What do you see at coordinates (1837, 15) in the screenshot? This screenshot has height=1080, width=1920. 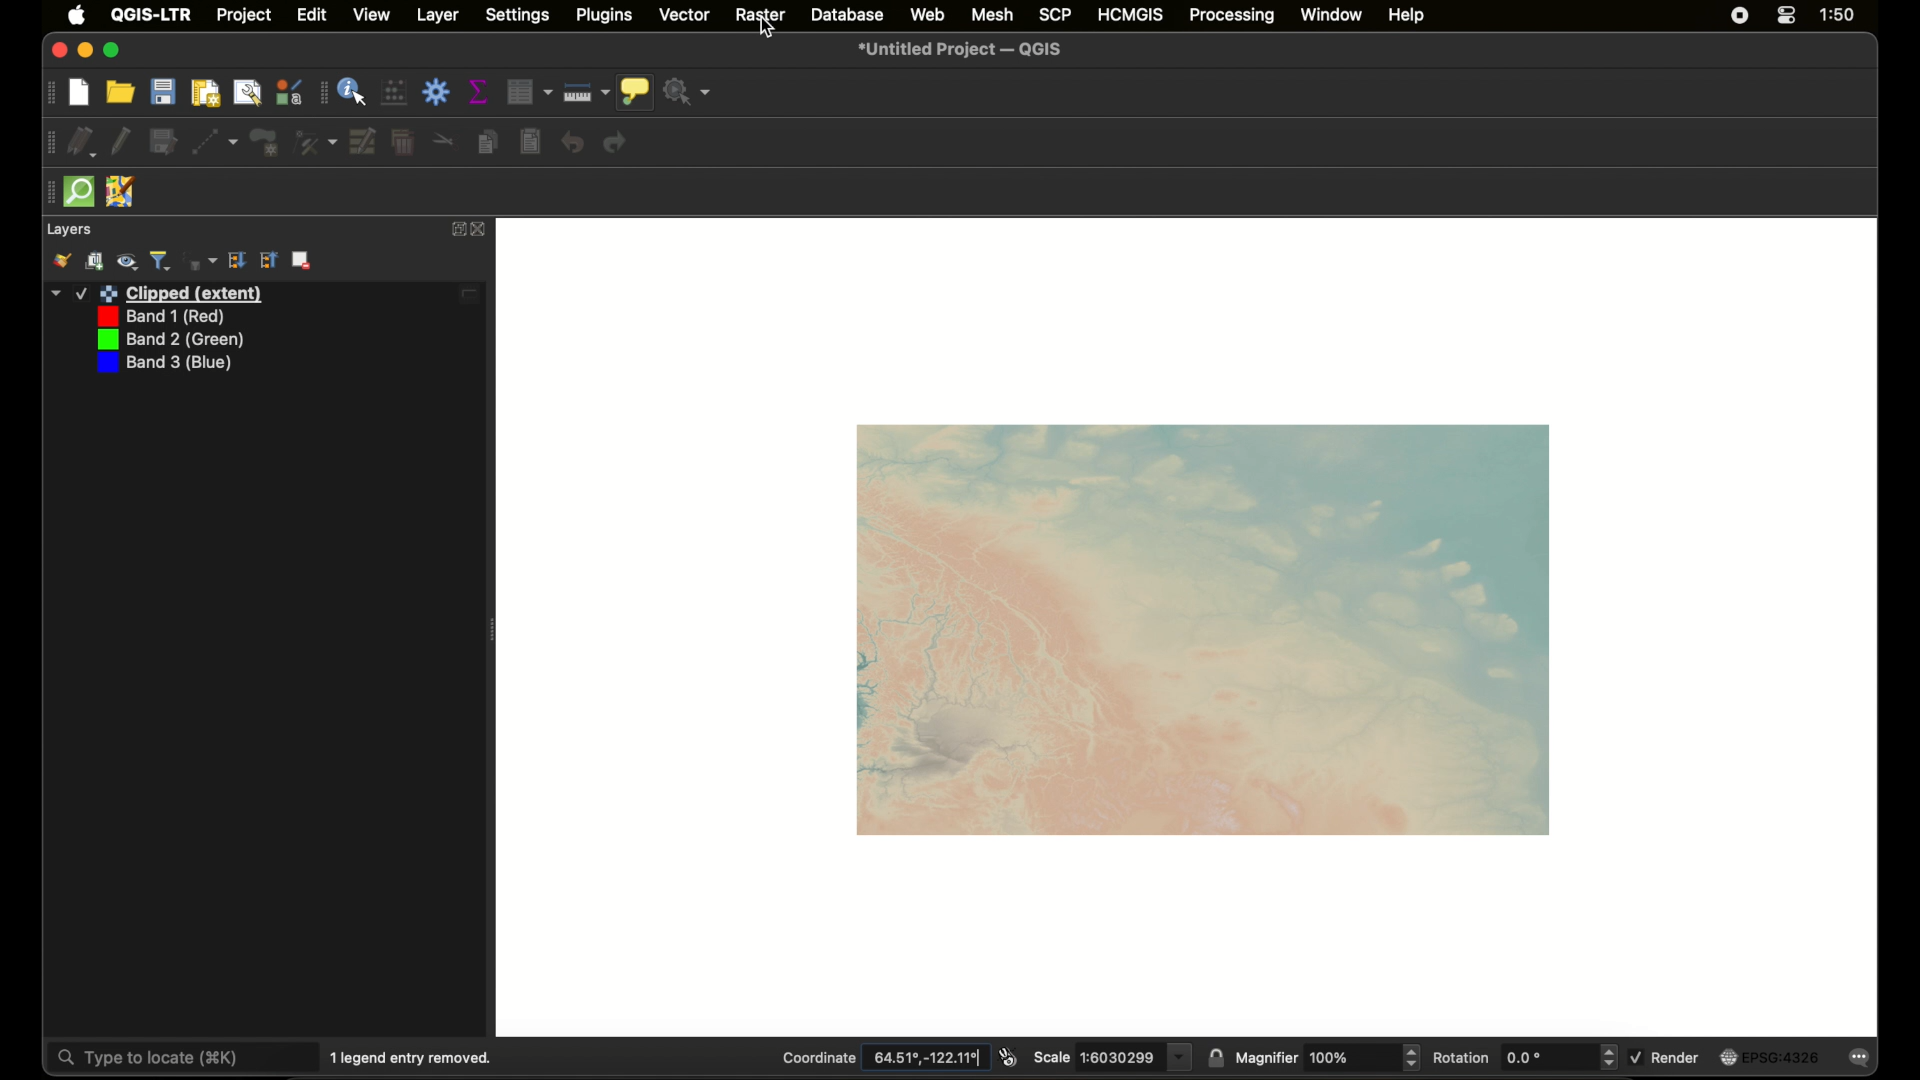 I see `time` at bounding box center [1837, 15].